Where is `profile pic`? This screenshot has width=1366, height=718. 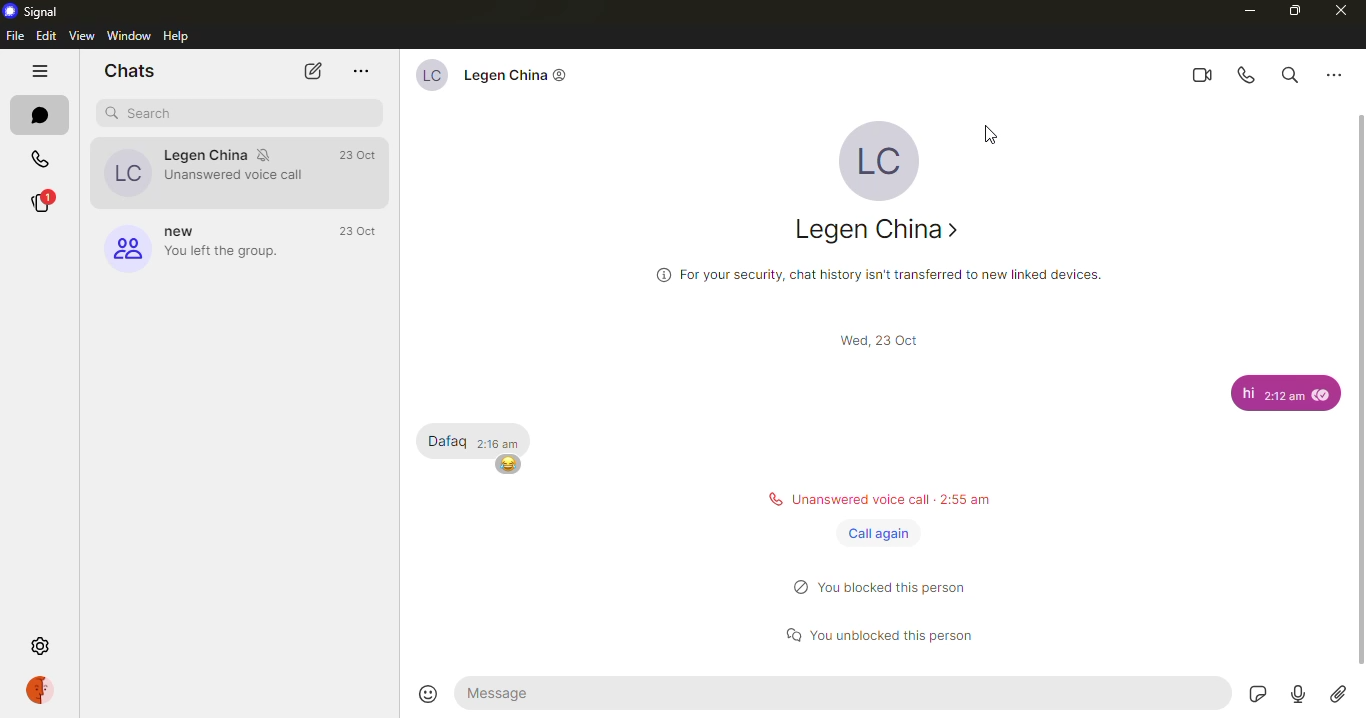 profile pic is located at coordinates (878, 160).